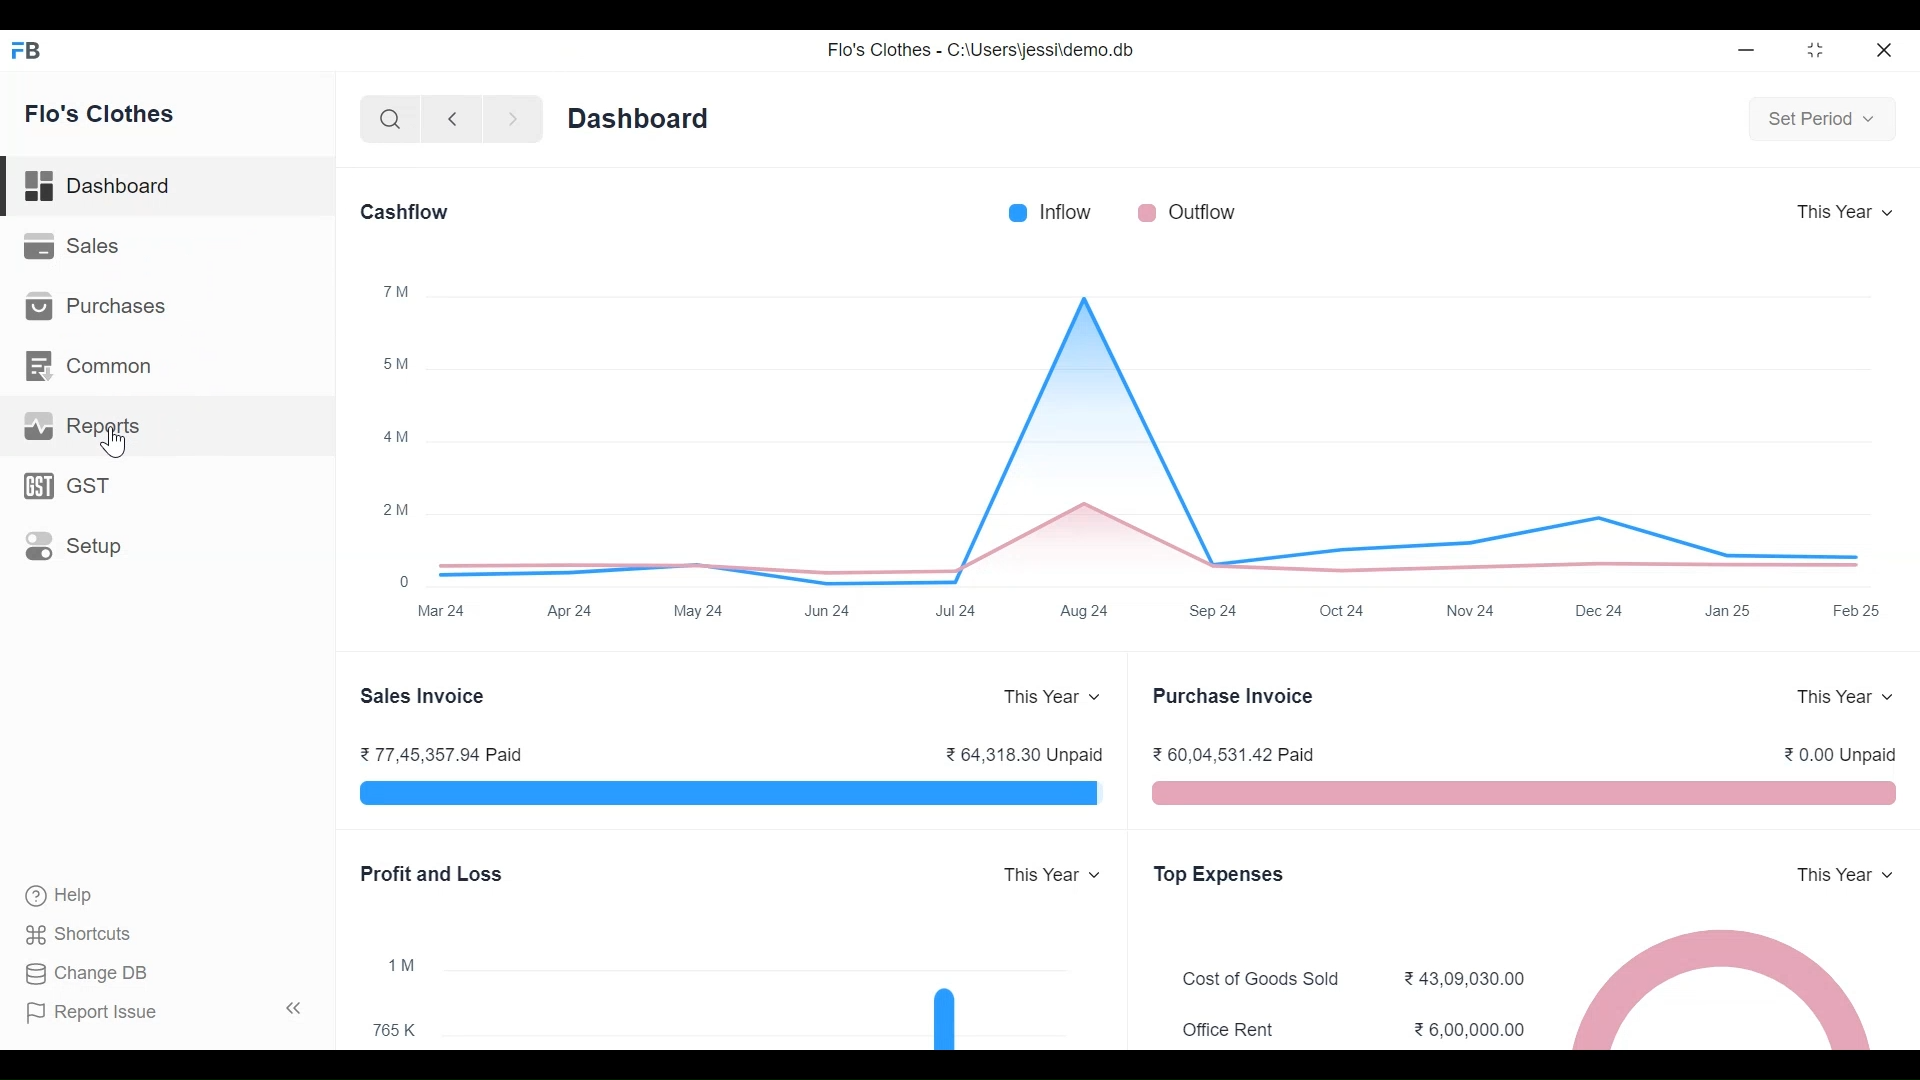  Describe the element at coordinates (724, 793) in the screenshot. I see `Visual representation of Sales Invoice paid and unpaid yearly ` at that location.